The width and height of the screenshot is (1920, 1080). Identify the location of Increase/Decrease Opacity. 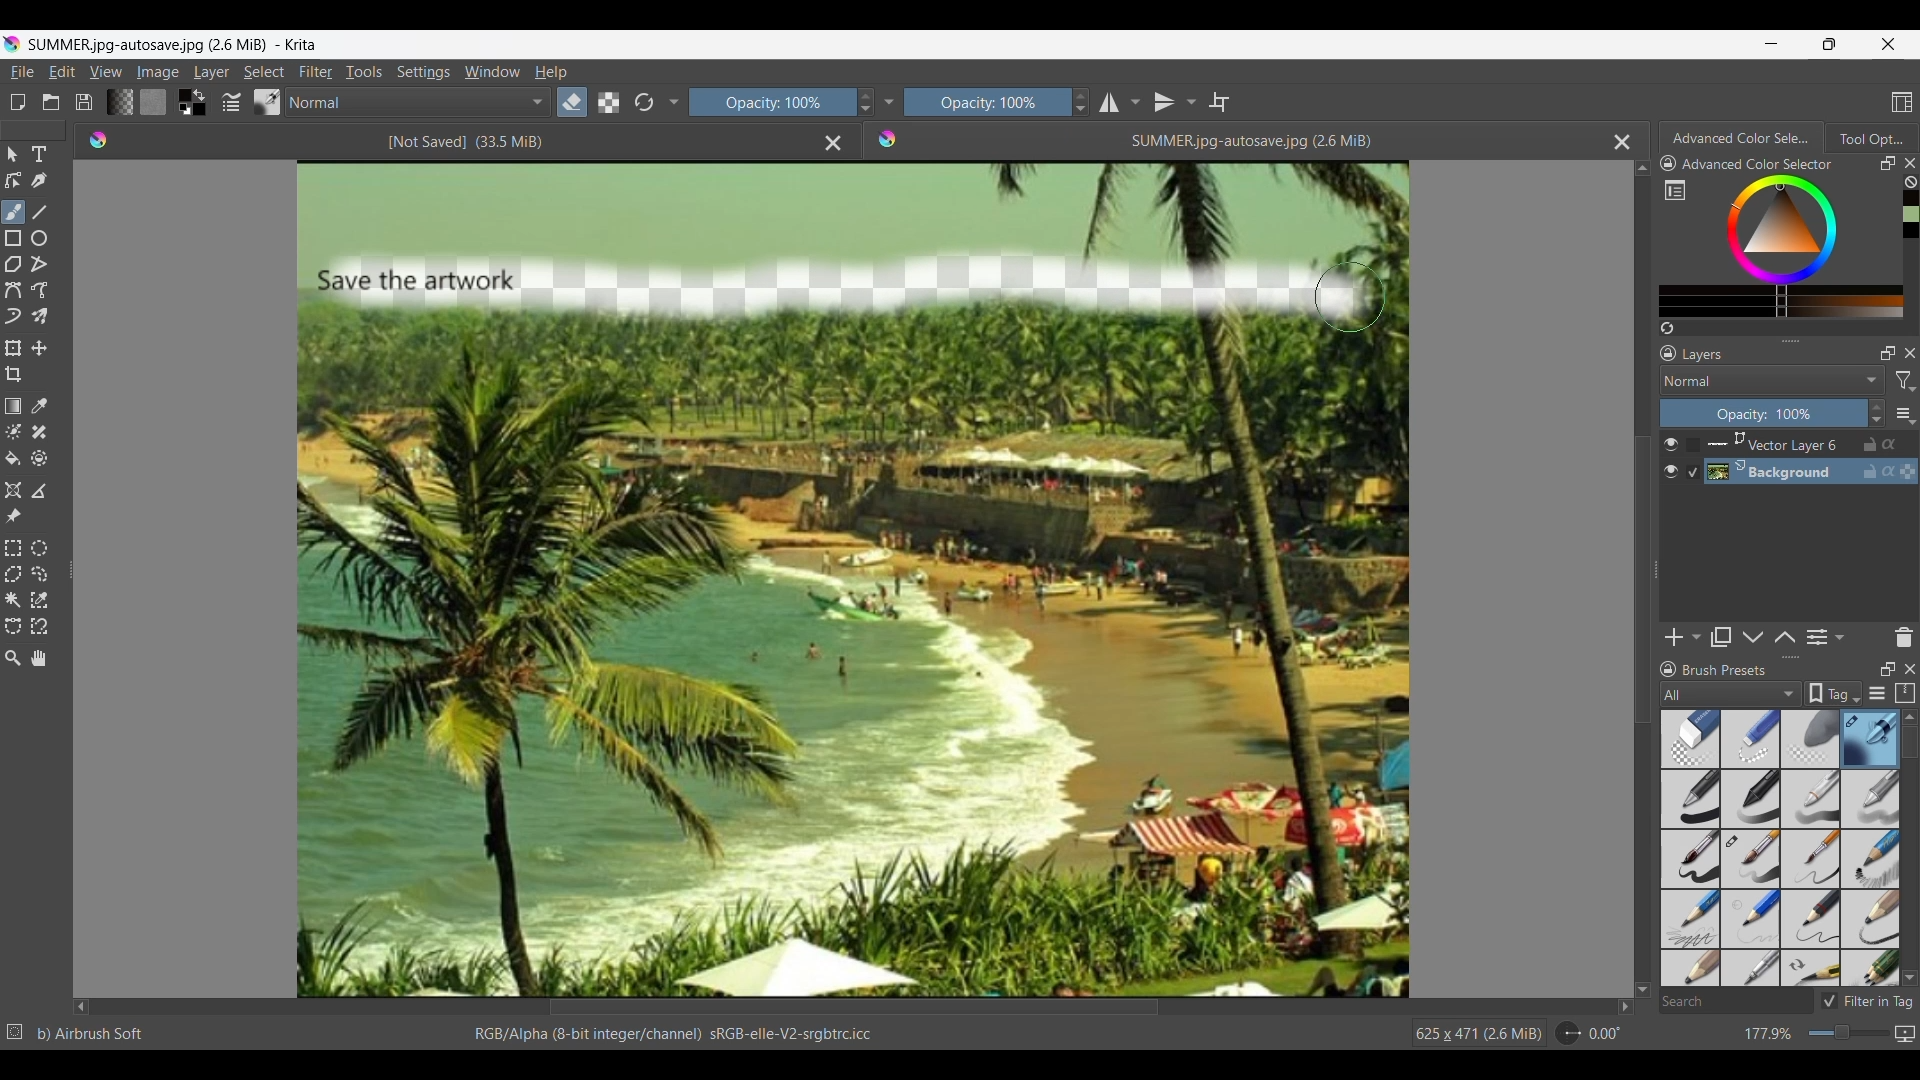
(863, 103).